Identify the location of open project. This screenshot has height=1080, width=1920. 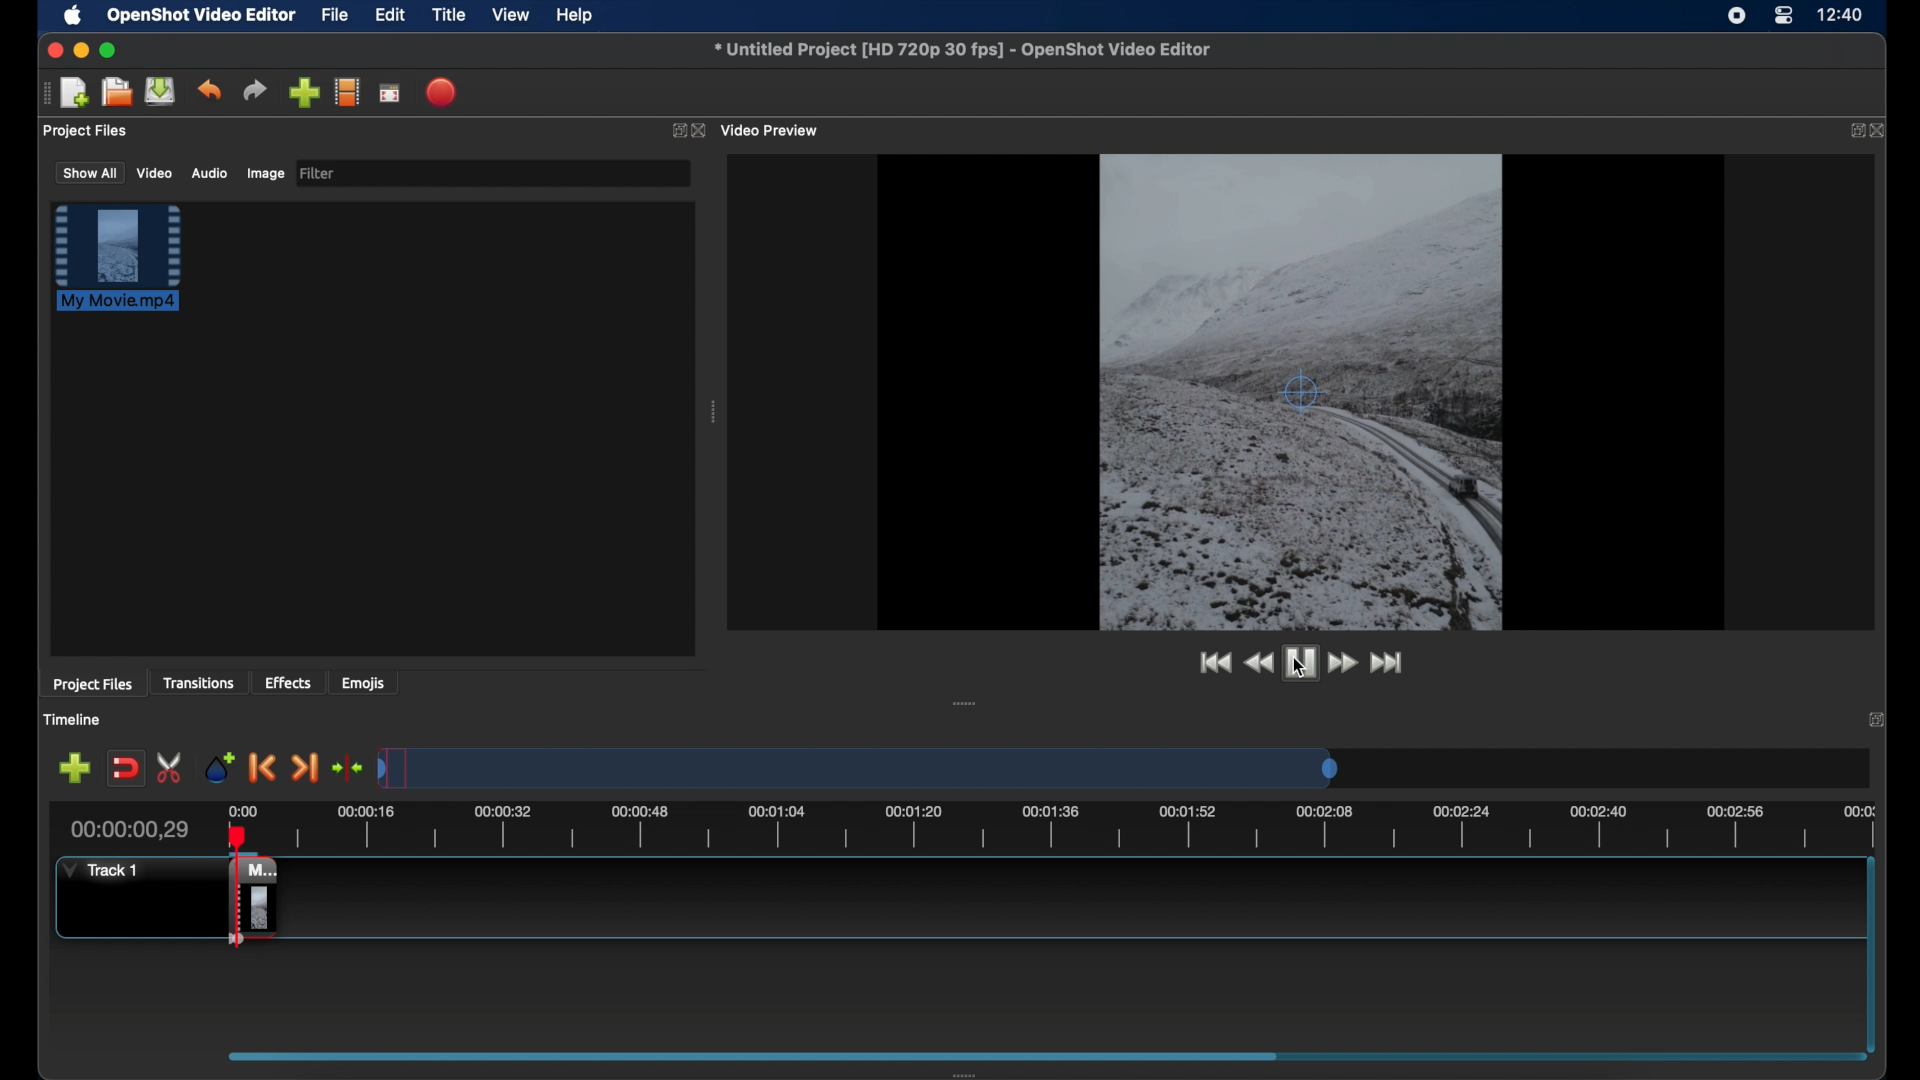
(116, 92).